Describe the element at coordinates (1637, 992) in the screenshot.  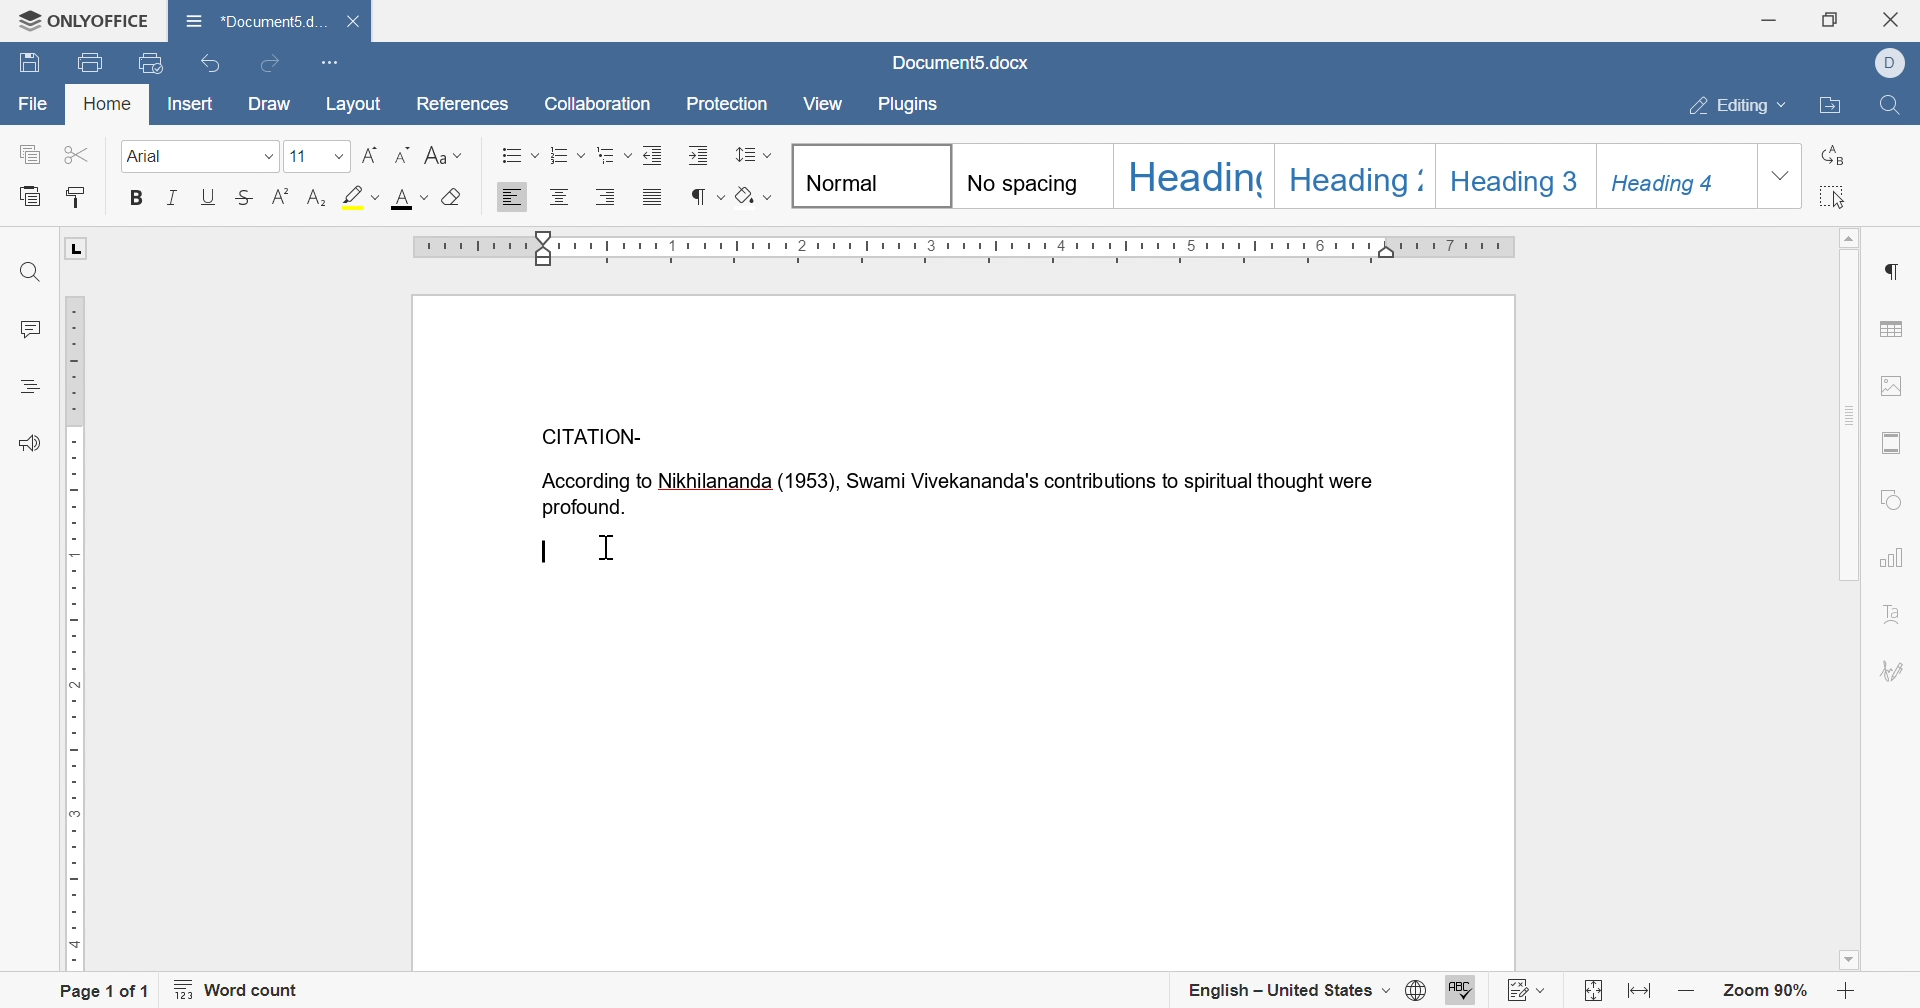
I see `fit to width` at that location.